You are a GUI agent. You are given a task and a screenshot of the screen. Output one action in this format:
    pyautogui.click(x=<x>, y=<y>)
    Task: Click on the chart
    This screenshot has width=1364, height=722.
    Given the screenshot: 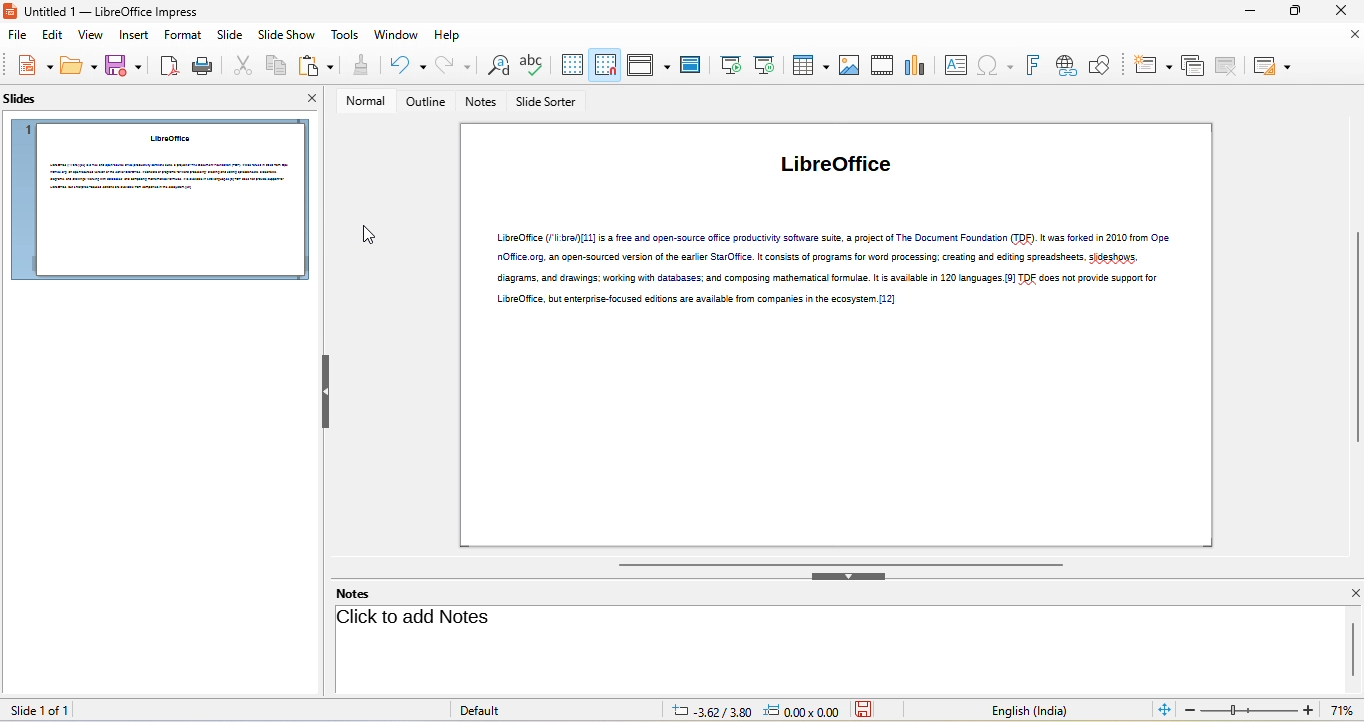 What is the action you would take?
    pyautogui.click(x=914, y=67)
    